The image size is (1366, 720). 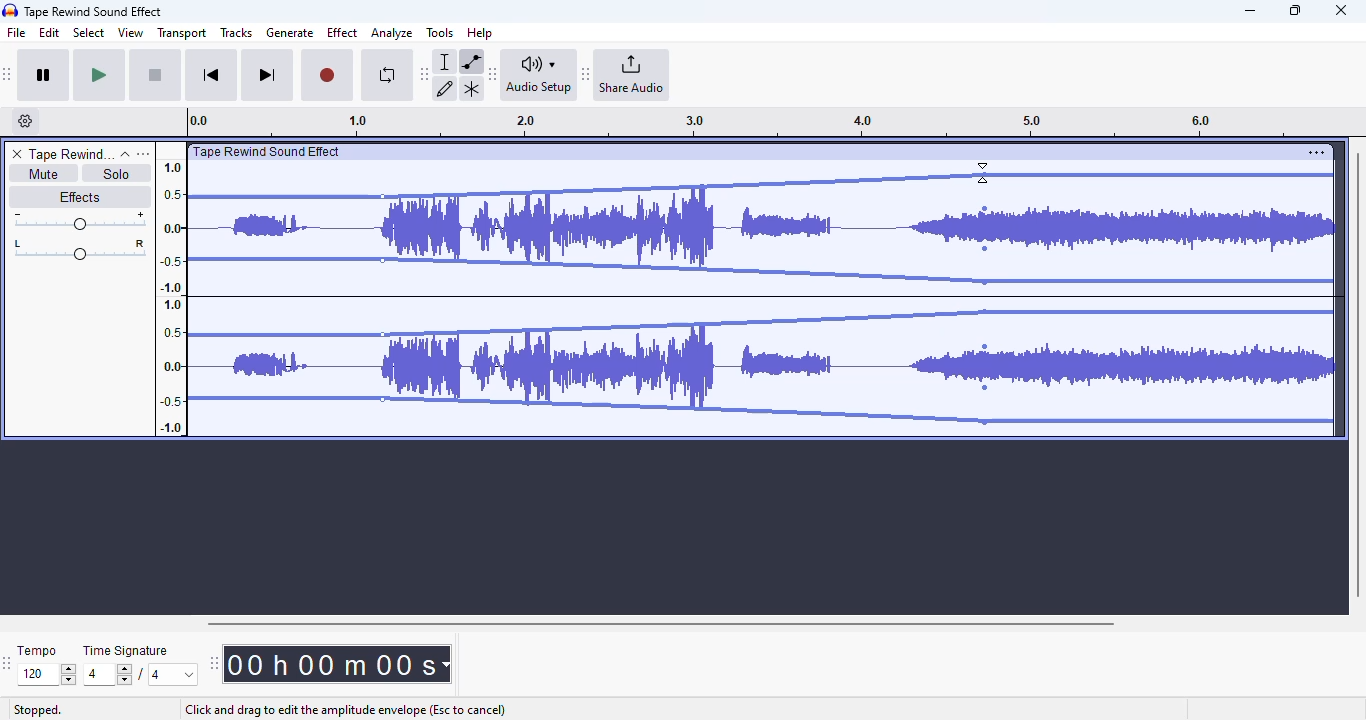 What do you see at coordinates (471, 61) in the screenshot?
I see `envelope tool` at bounding box center [471, 61].